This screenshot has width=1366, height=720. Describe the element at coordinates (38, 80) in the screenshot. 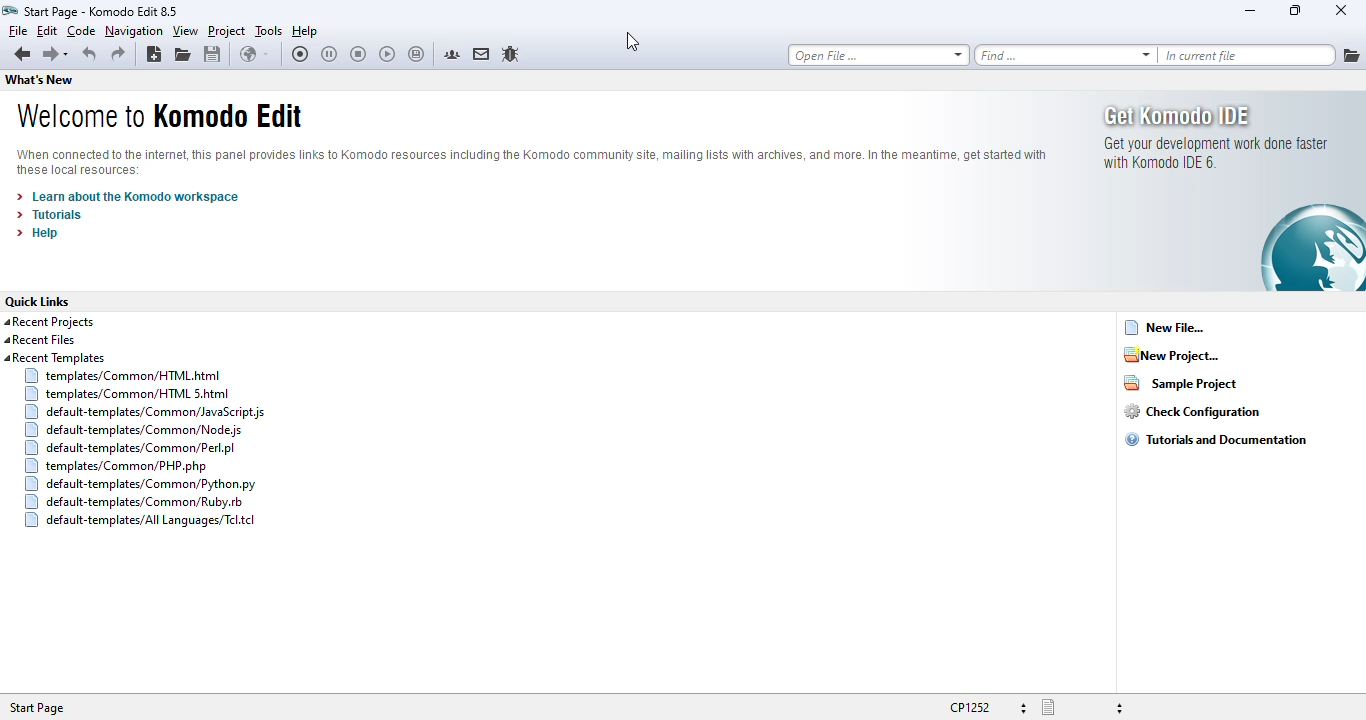

I see `what's new` at that location.